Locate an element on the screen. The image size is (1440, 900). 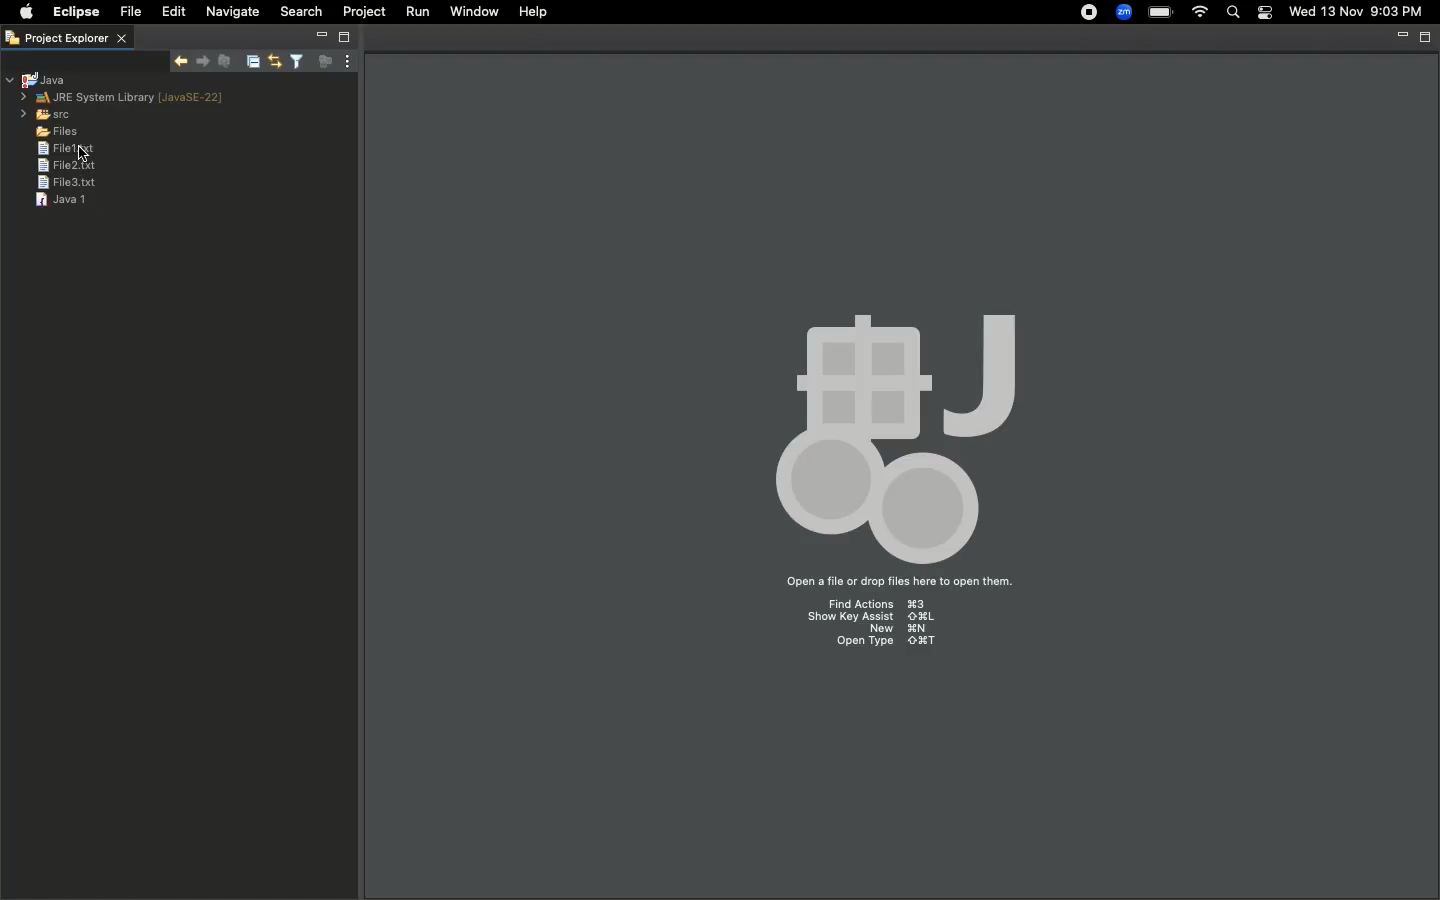
Internet is located at coordinates (1201, 12).